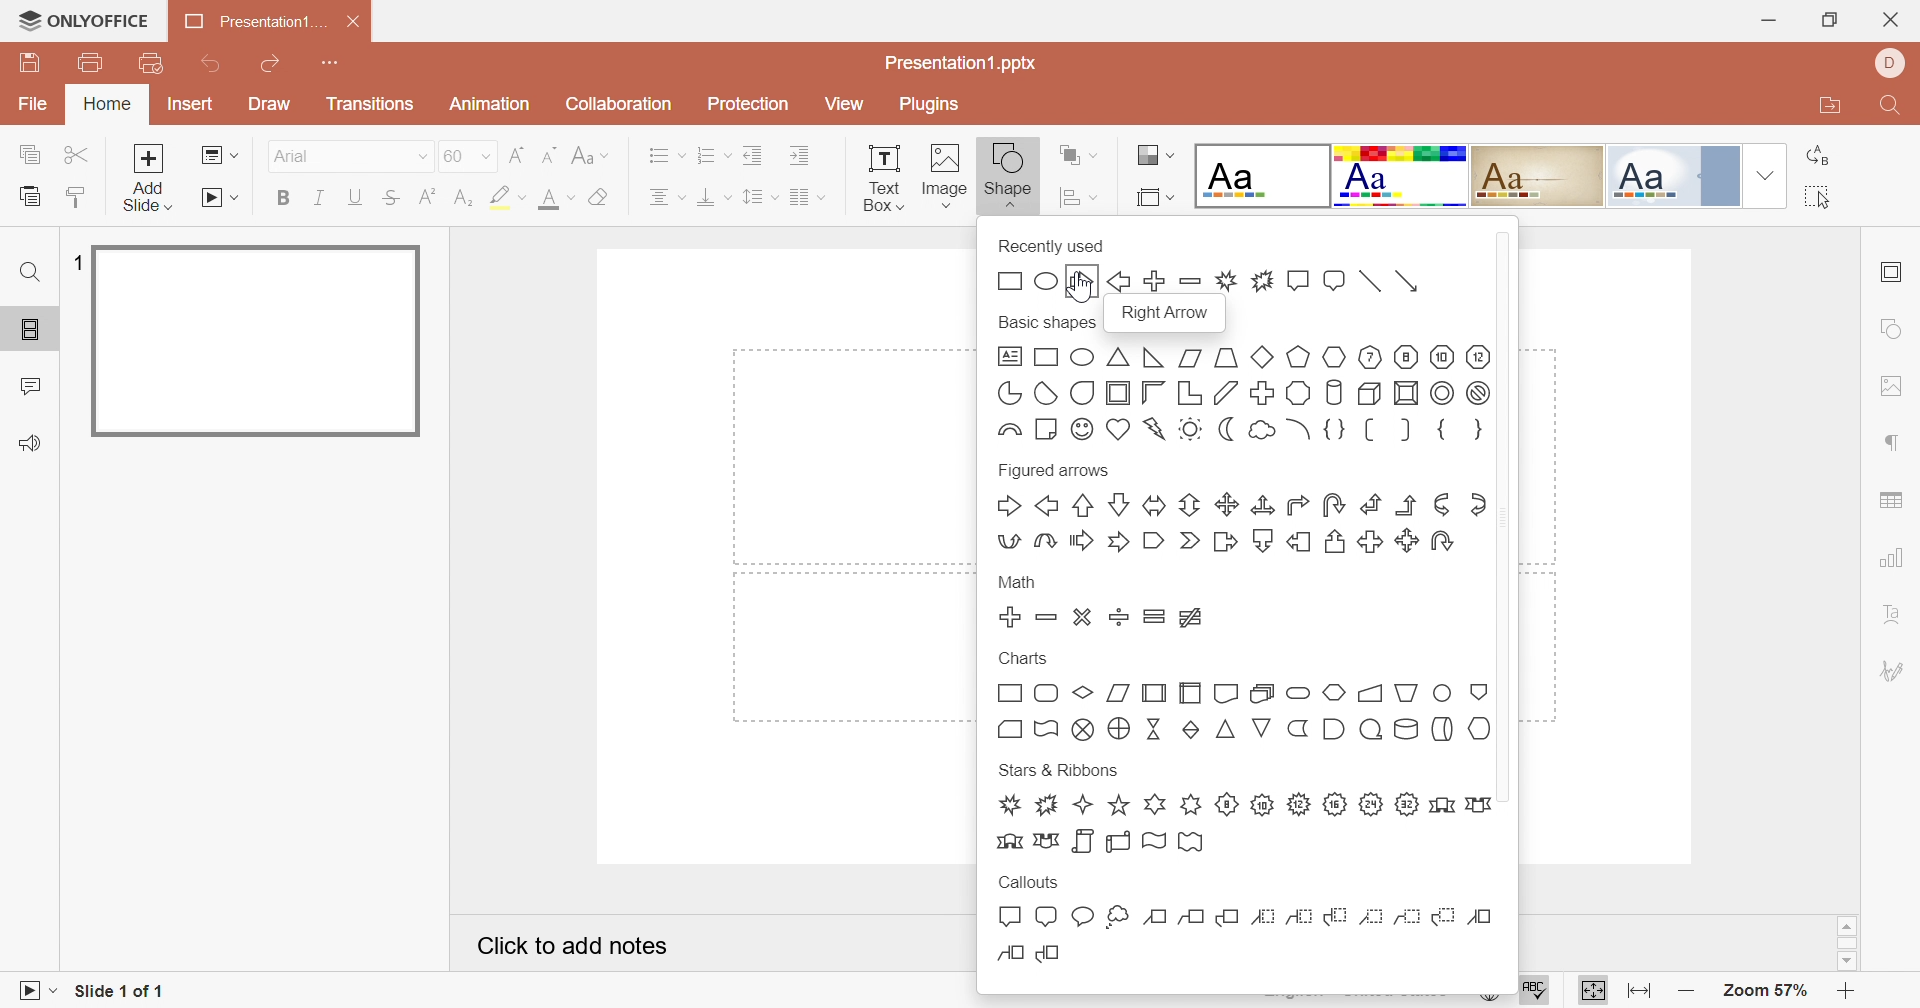 The image size is (1920, 1008). Describe the element at coordinates (1050, 246) in the screenshot. I see `Recently used` at that location.